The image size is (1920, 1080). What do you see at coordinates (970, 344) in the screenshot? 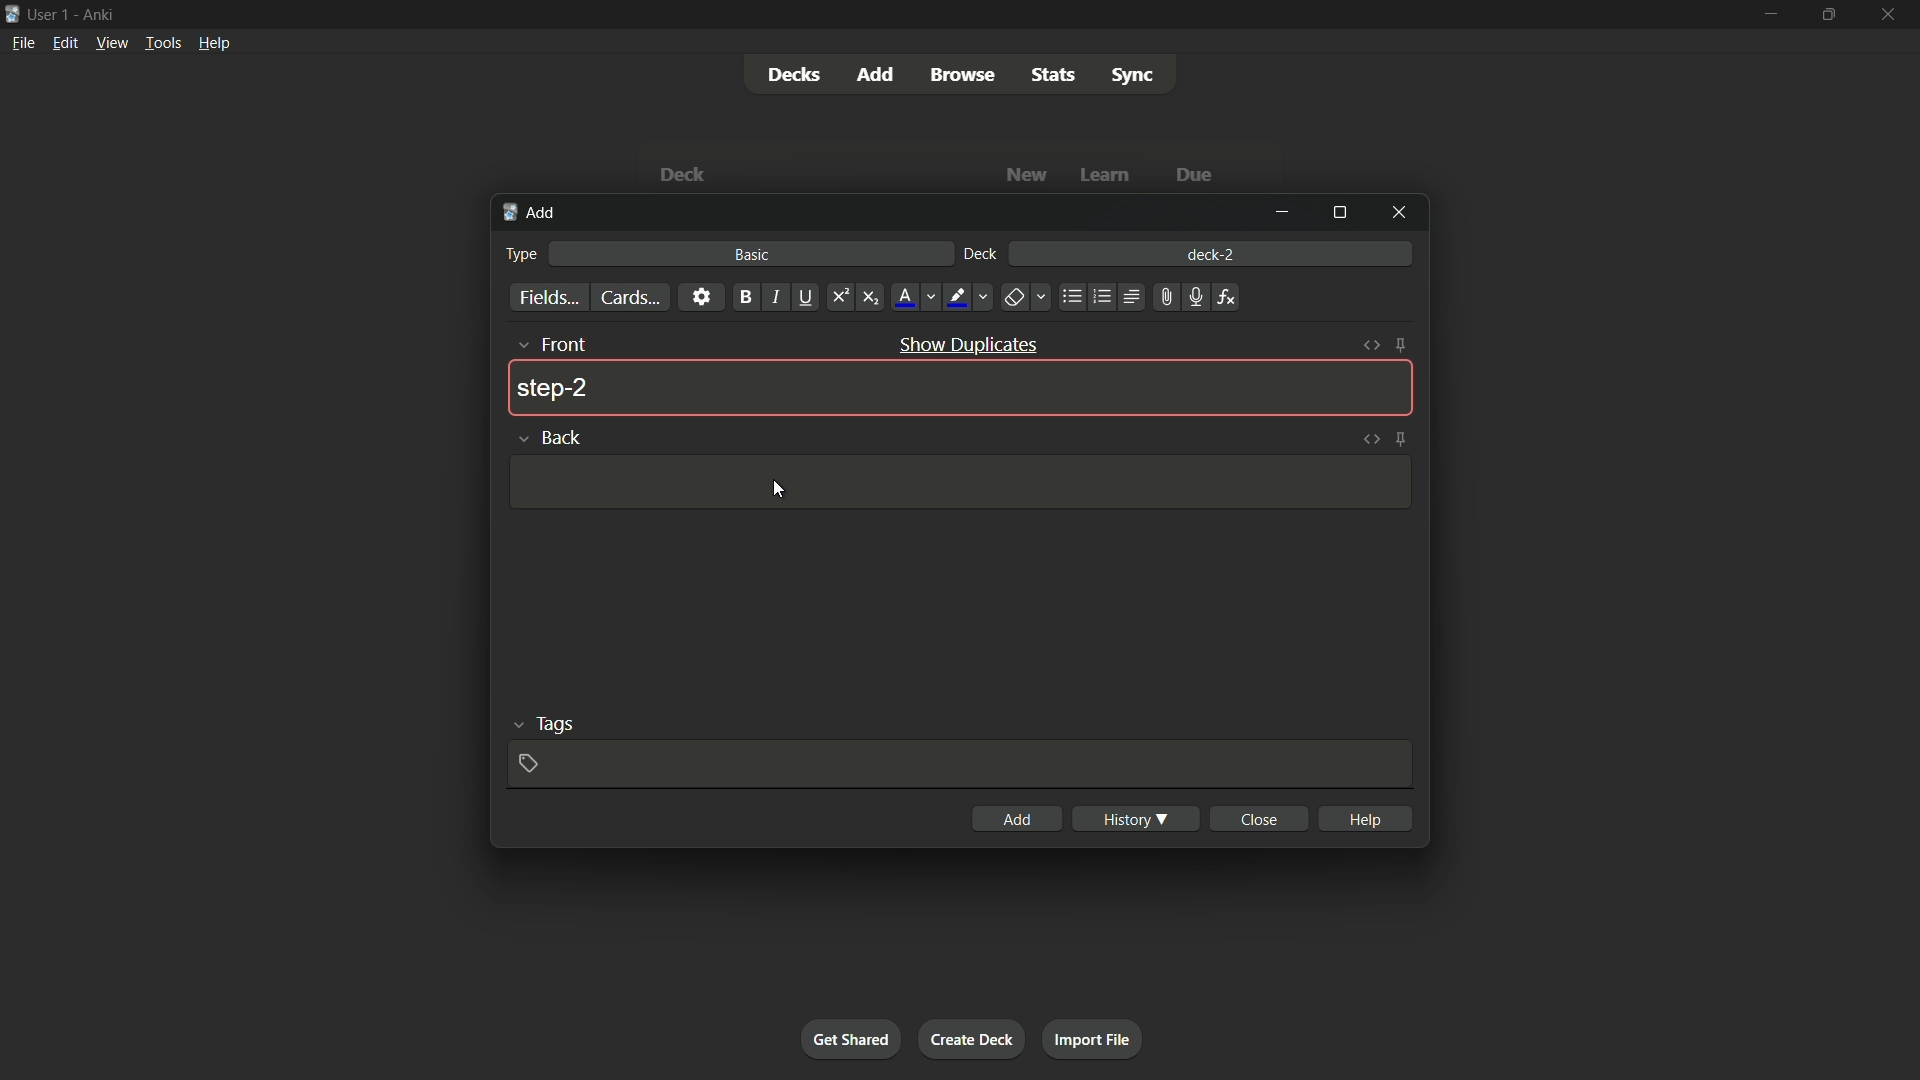
I see `show duplicates` at bounding box center [970, 344].